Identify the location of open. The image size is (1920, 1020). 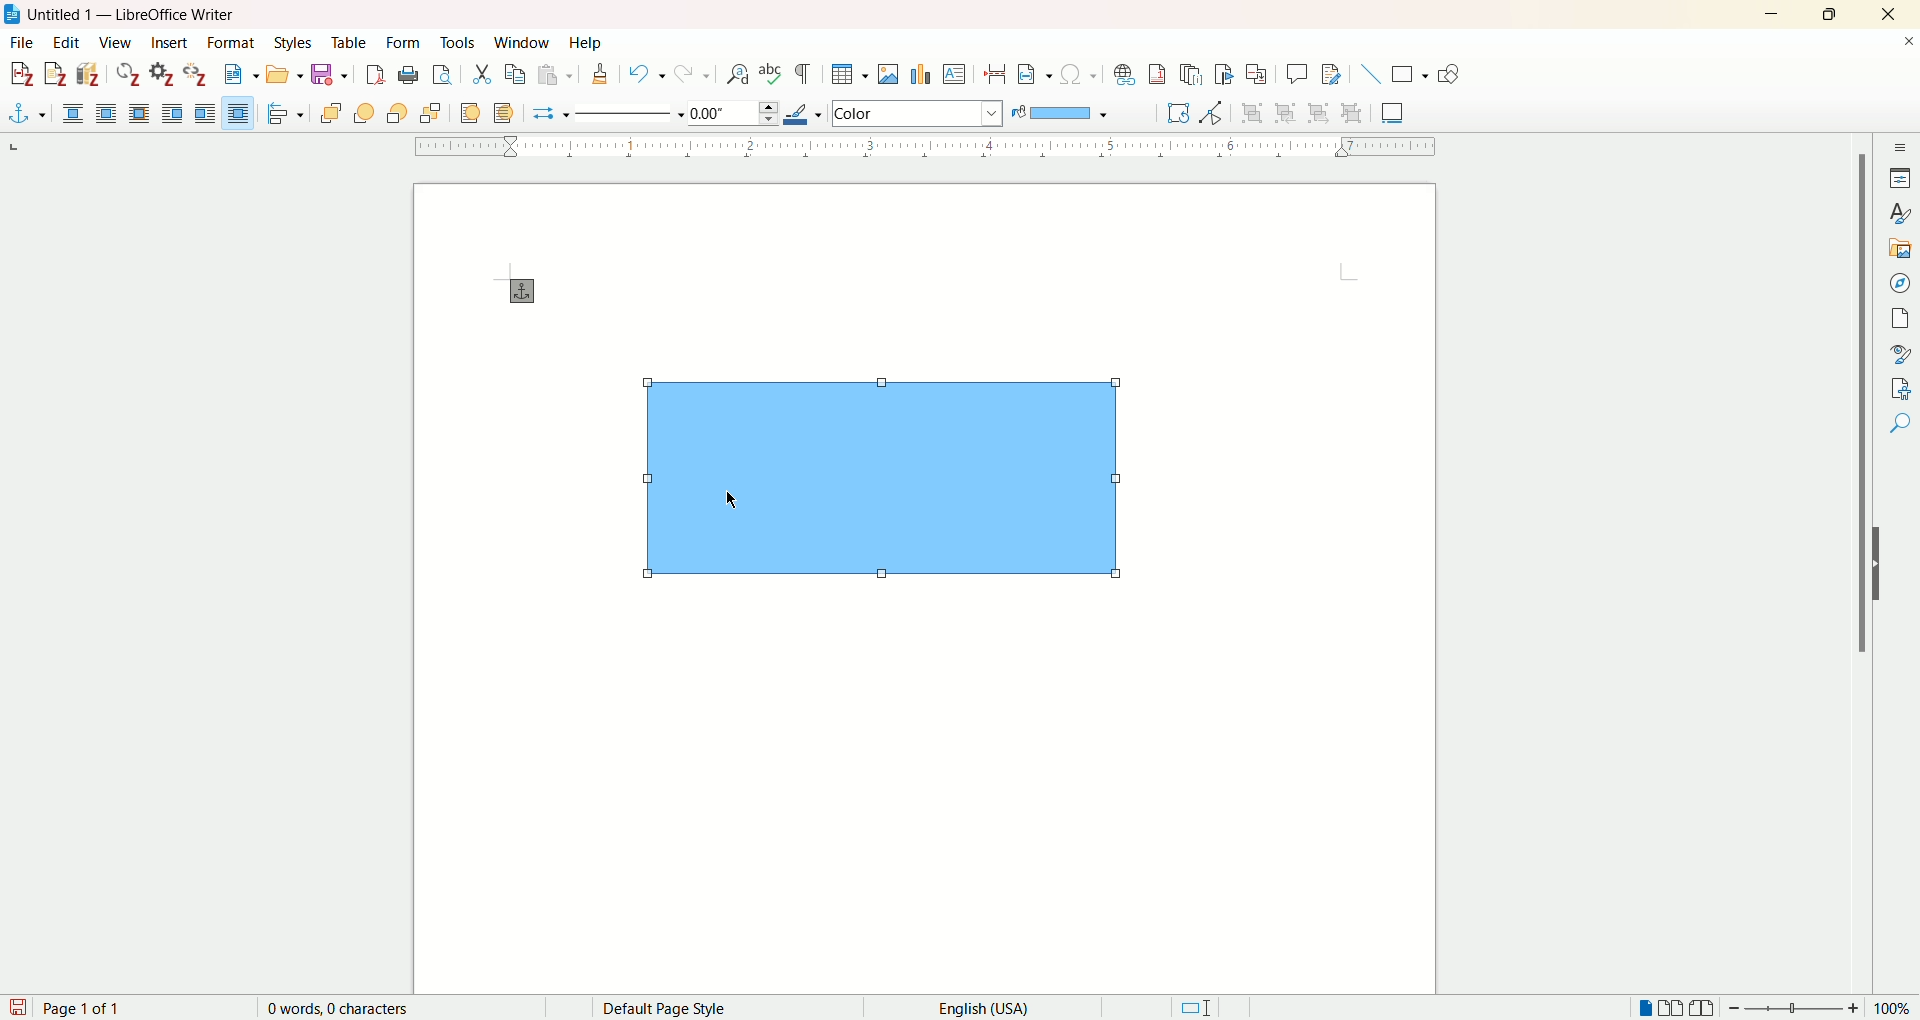
(283, 76).